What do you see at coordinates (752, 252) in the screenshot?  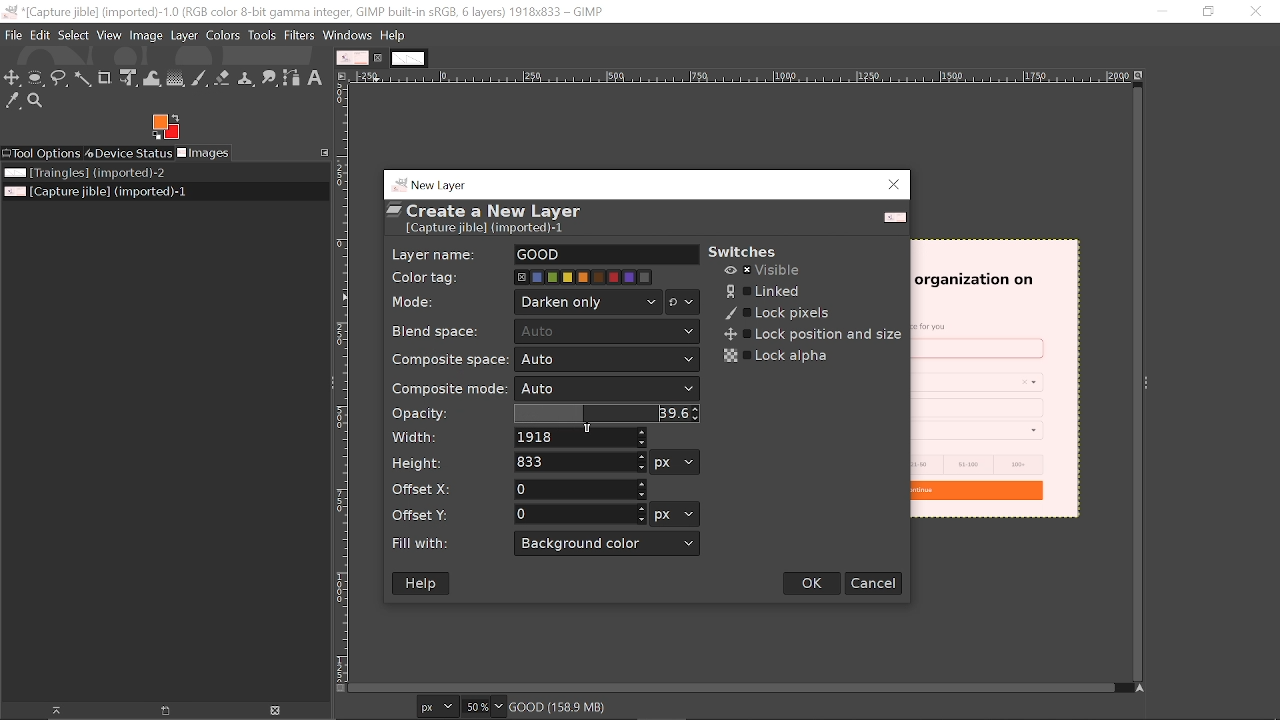 I see `switches` at bounding box center [752, 252].